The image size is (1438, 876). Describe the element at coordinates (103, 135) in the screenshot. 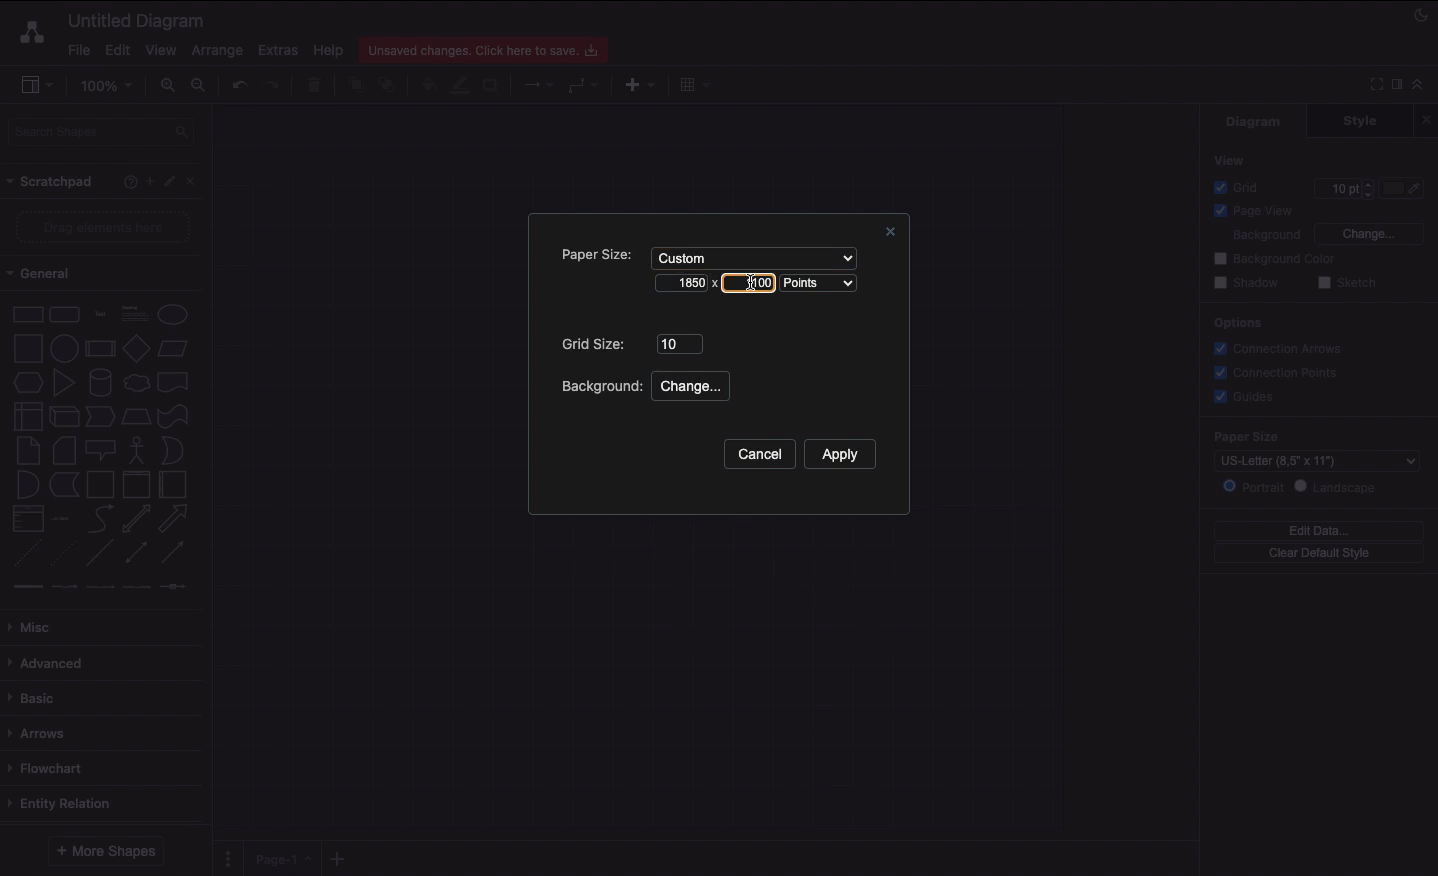

I see `Search shapes` at that location.